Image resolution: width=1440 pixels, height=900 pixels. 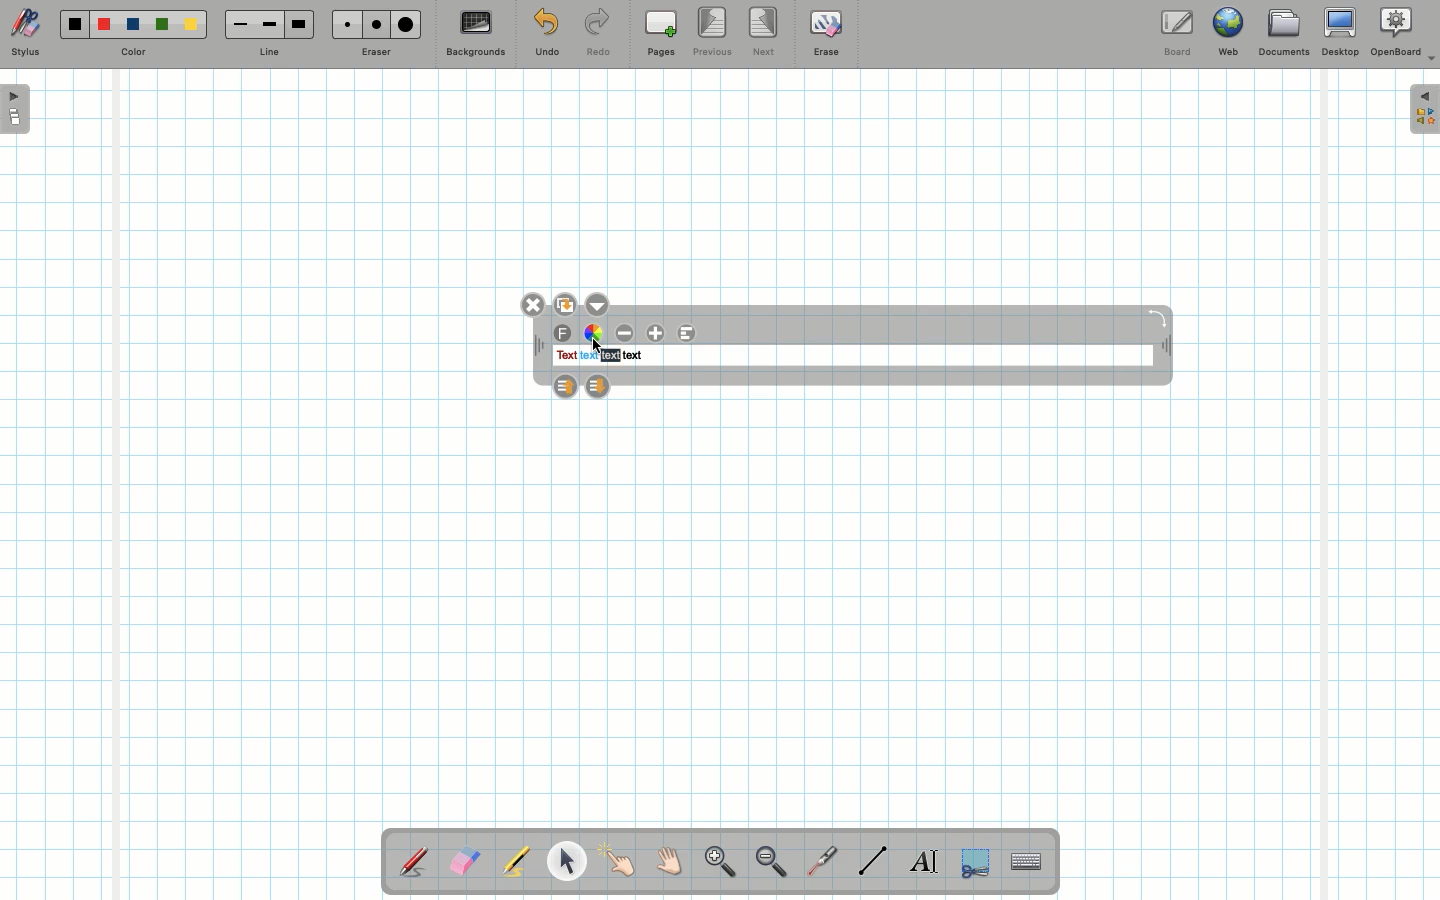 I want to click on Zoom out, so click(x=771, y=863).